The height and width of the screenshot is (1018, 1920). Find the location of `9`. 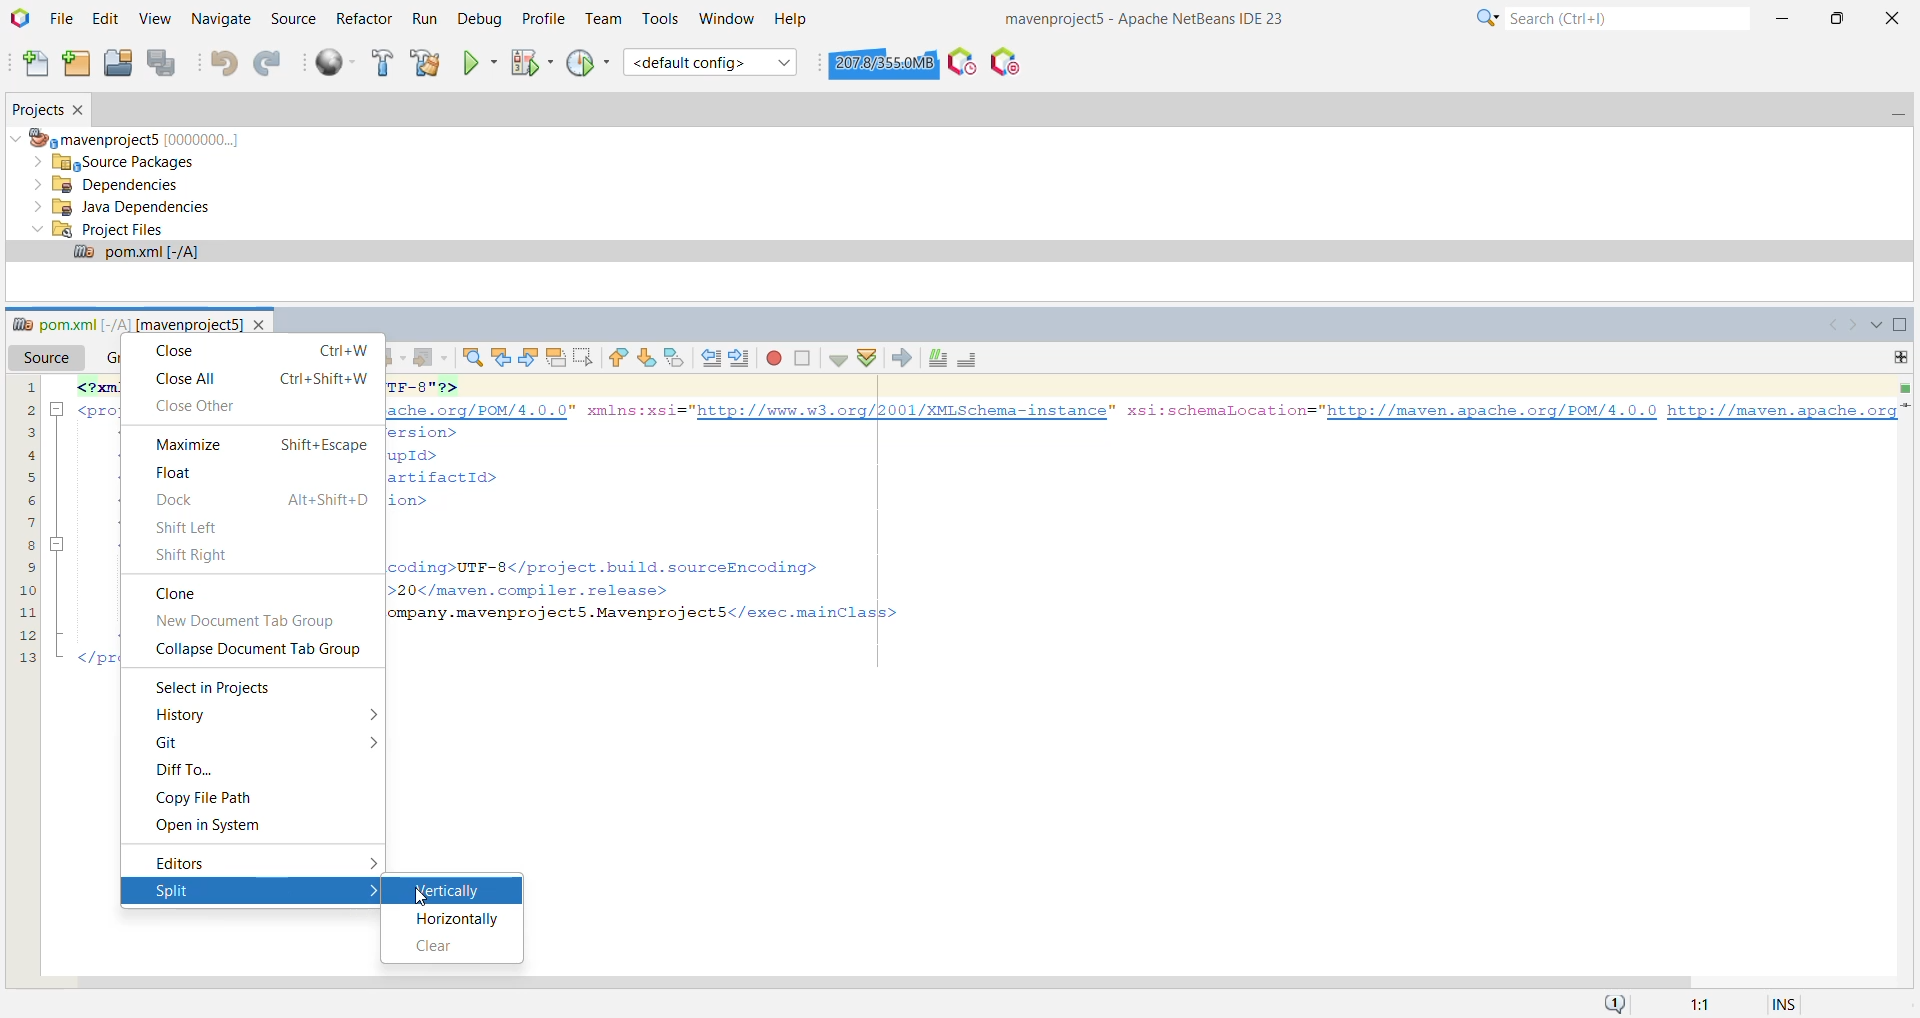

9 is located at coordinates (25, 564).